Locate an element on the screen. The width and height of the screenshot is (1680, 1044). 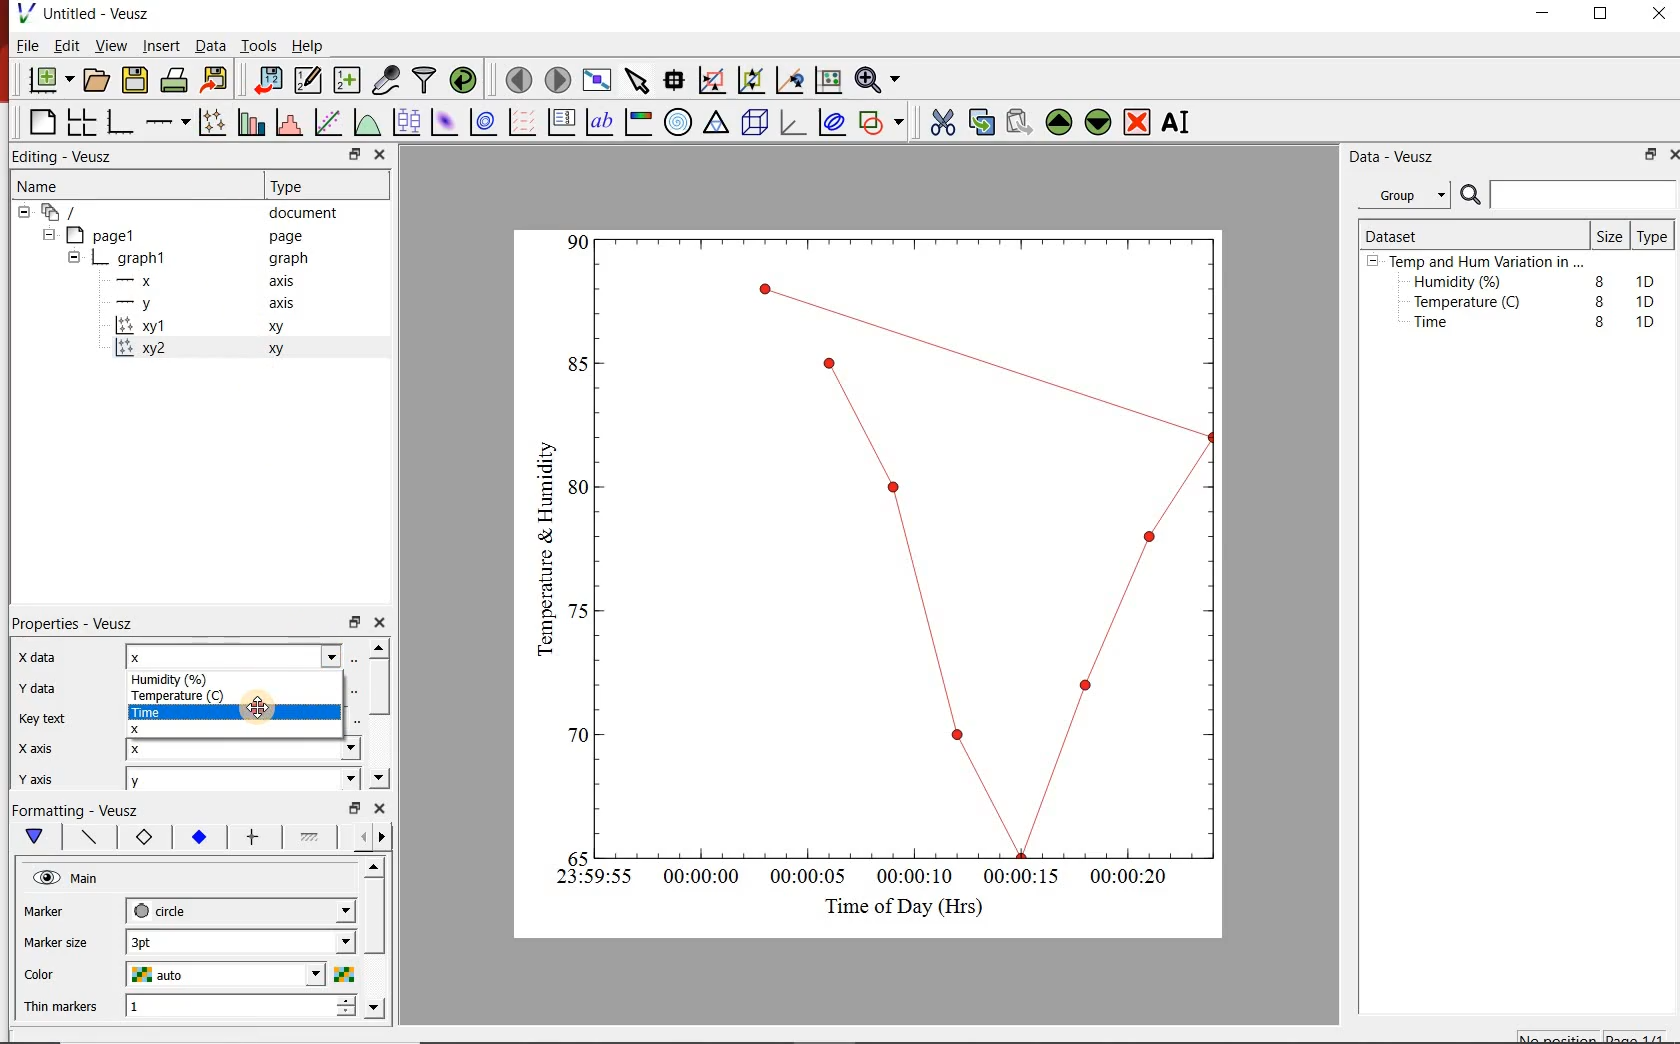
click to reset graph axes is located at coordinates (825, 81).